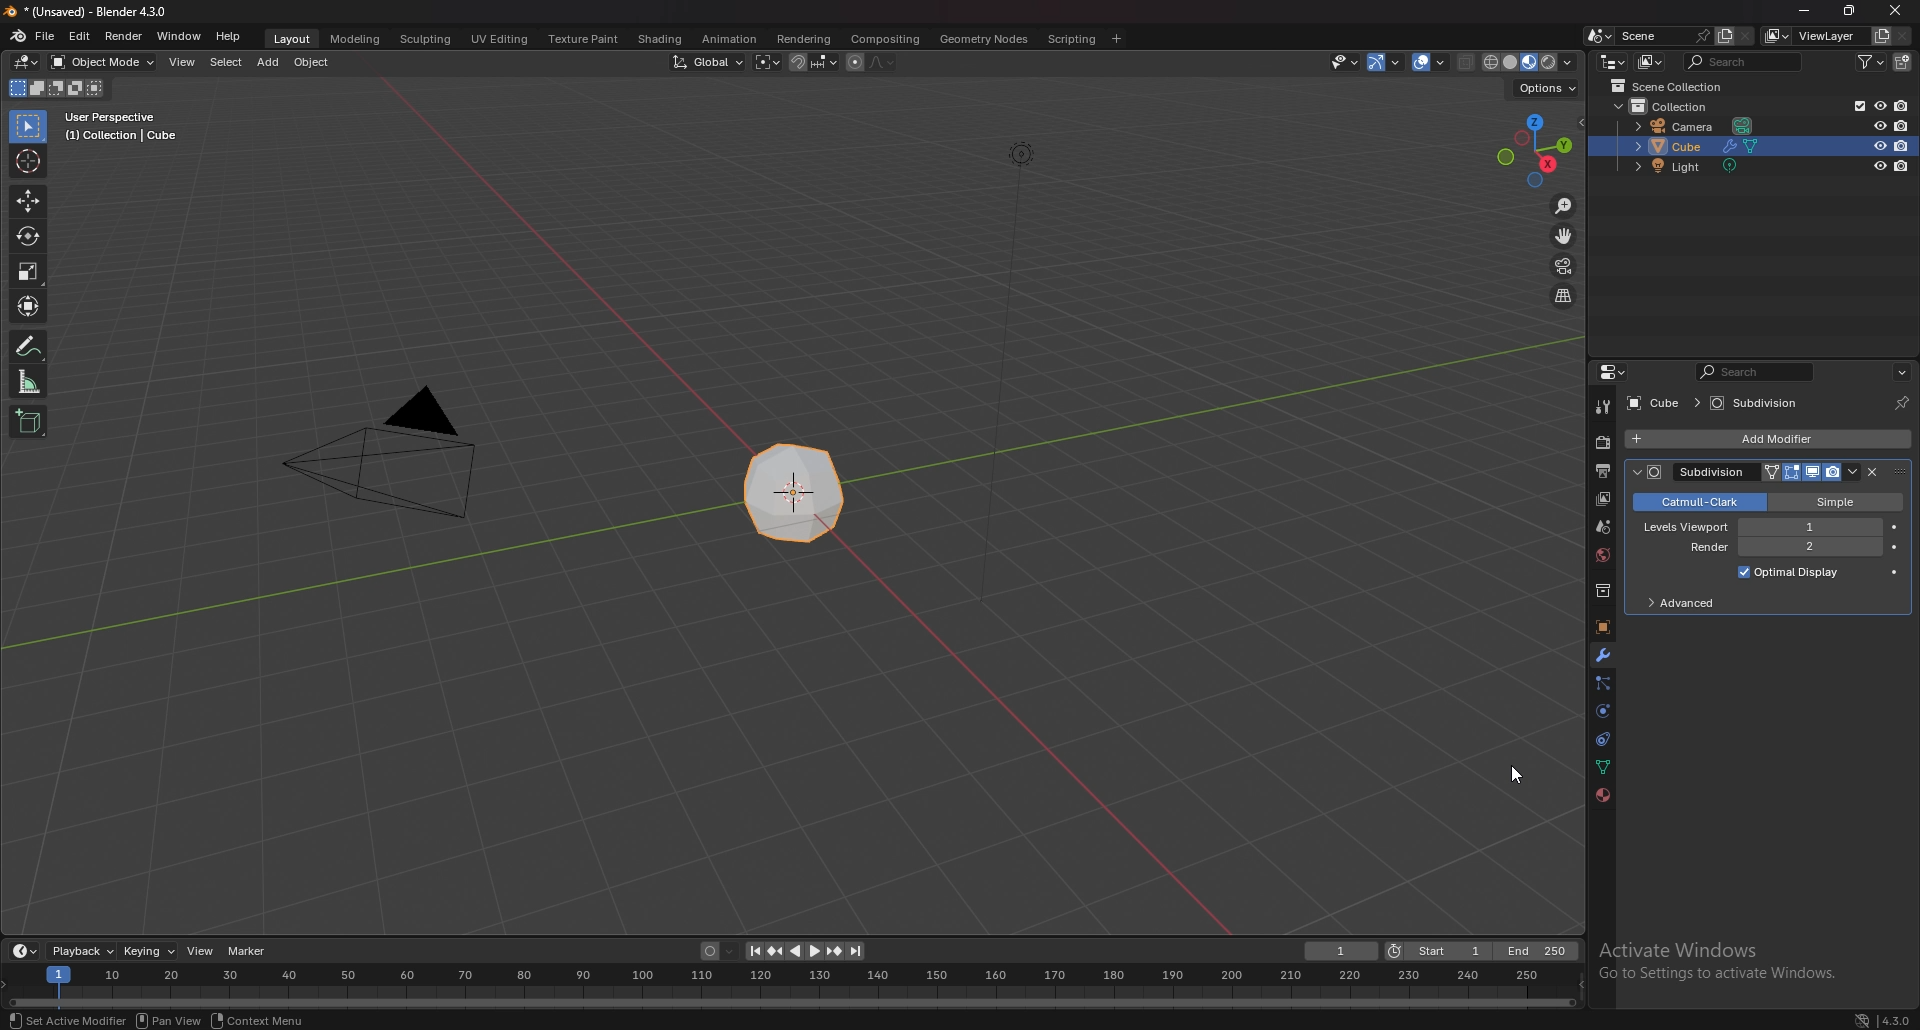 The width and height of the screenshot is (1920, 1030). Describe the element at coordinates (1537, 151) in the screenshot. I see `use a preset viewport` at that location.